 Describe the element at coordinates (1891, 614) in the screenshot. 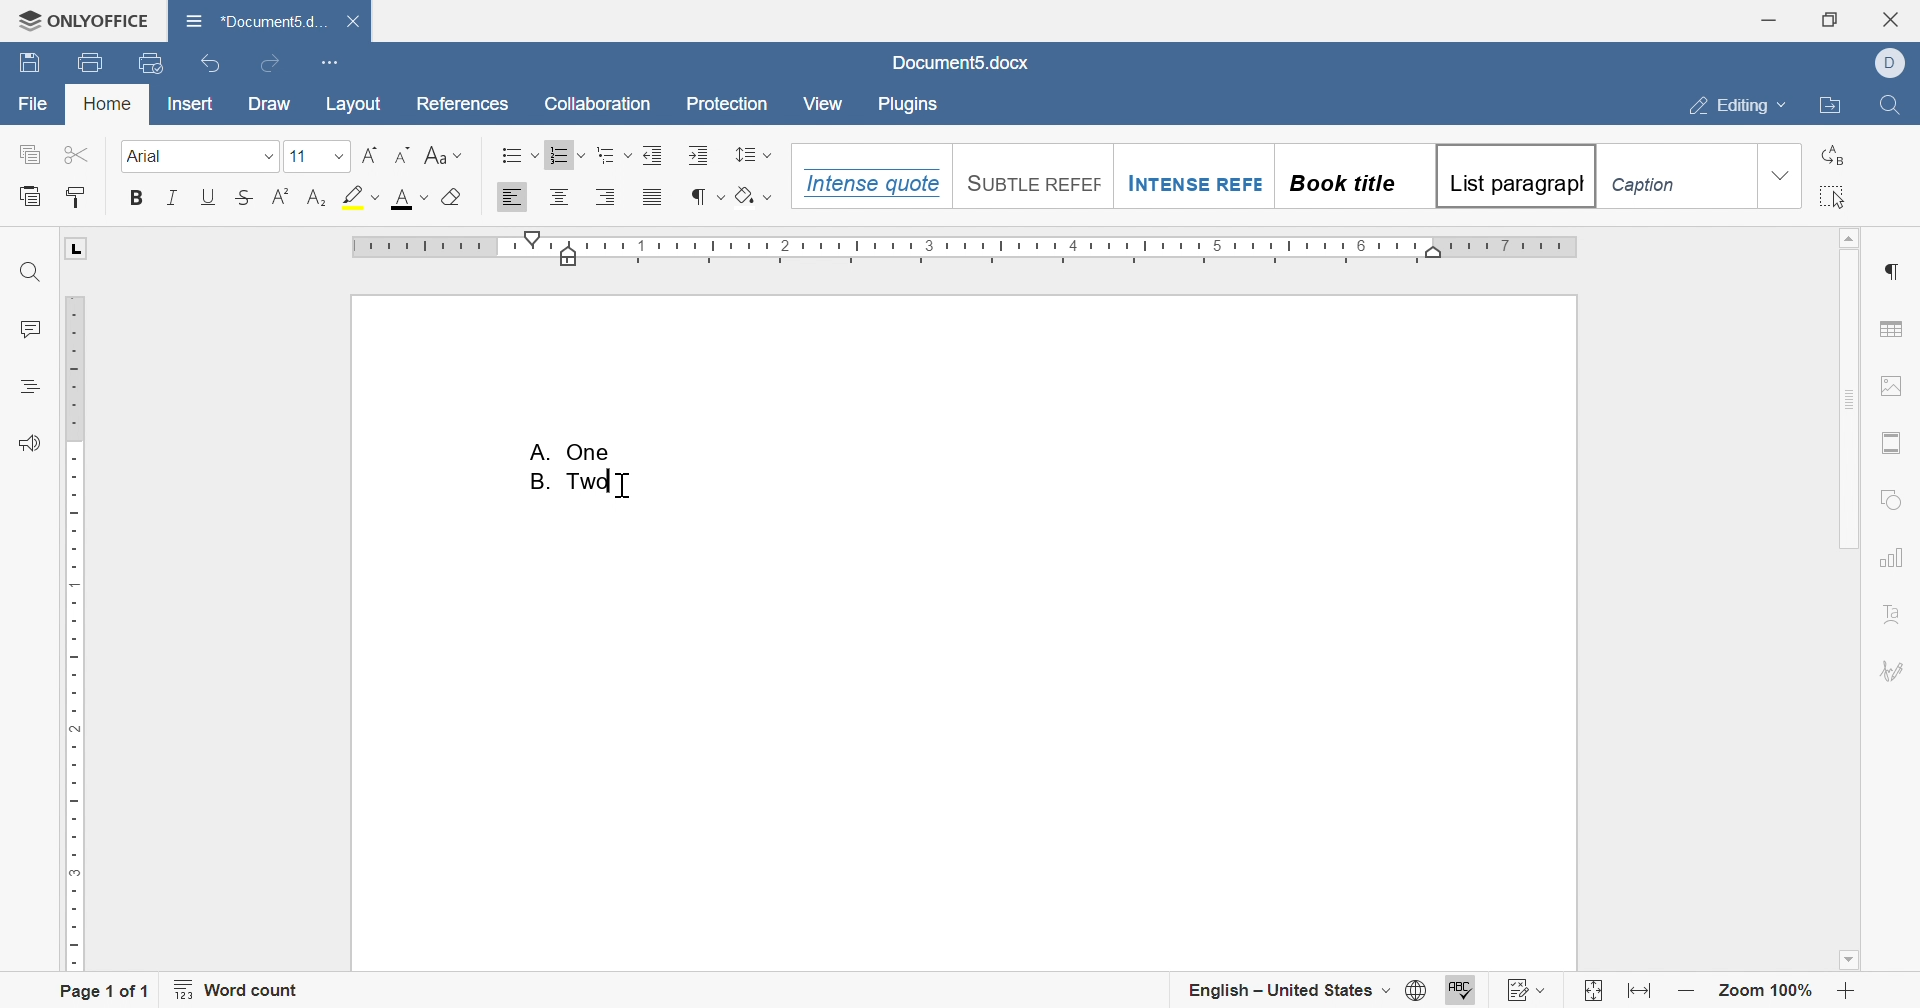

I see `text art settings` at that location.